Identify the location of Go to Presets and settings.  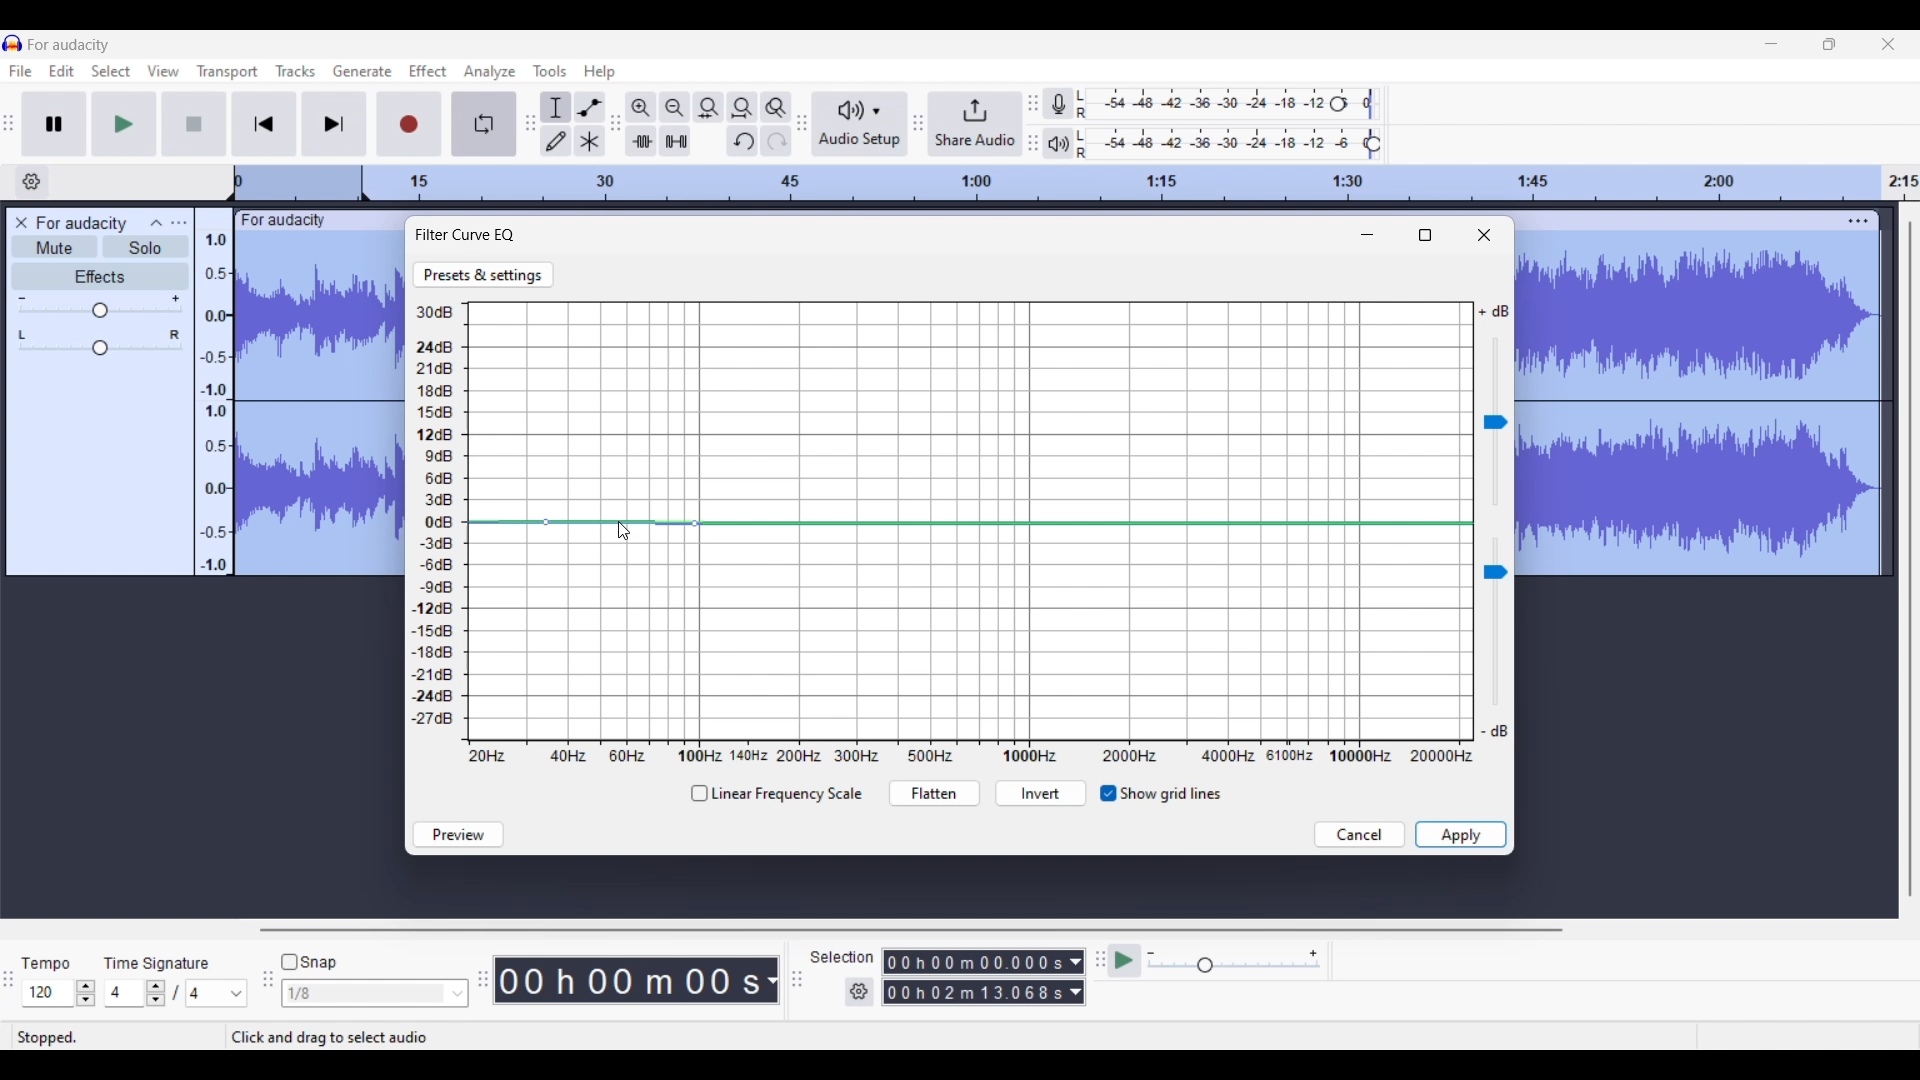
(484, 275).